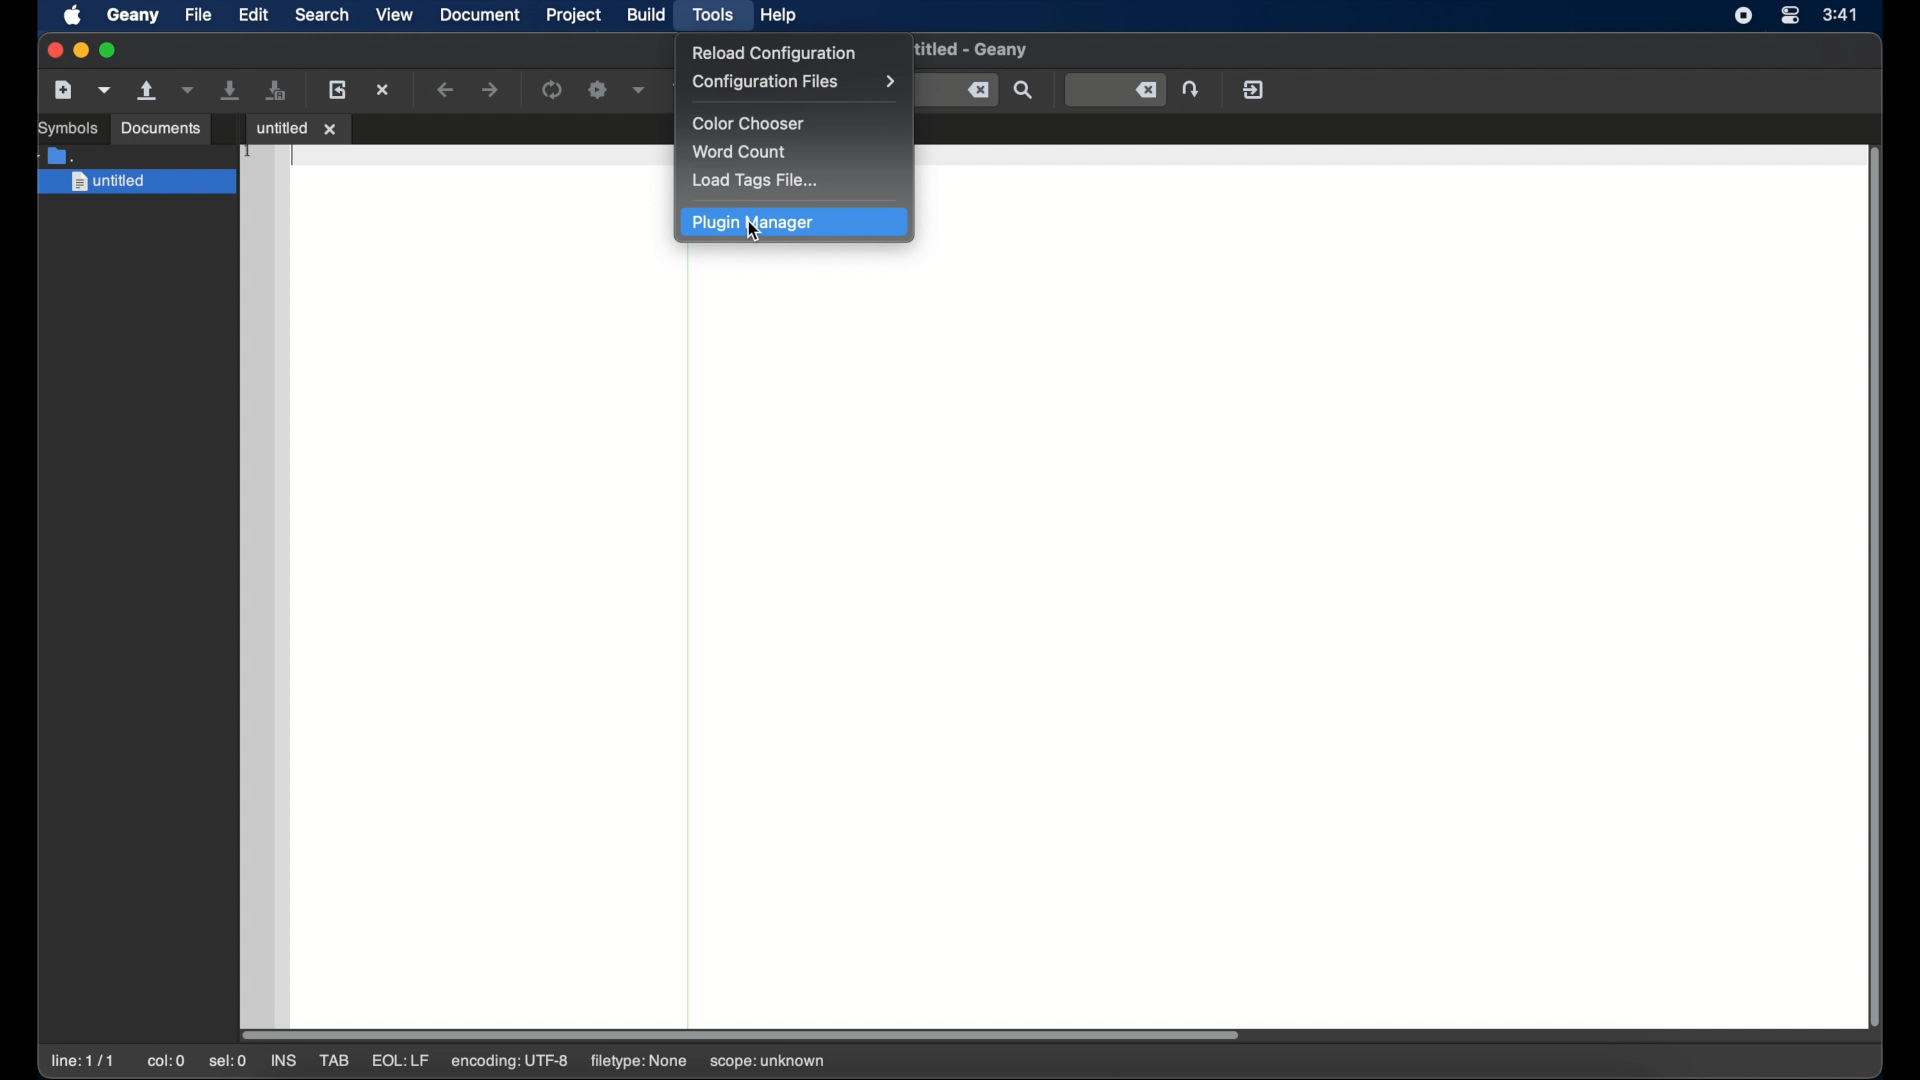 The image size is (1920, 1080). What do you see at coordinates (338, 91) in the screenshot?
I see `load the current file from disk` at bounding box center [338, 91].